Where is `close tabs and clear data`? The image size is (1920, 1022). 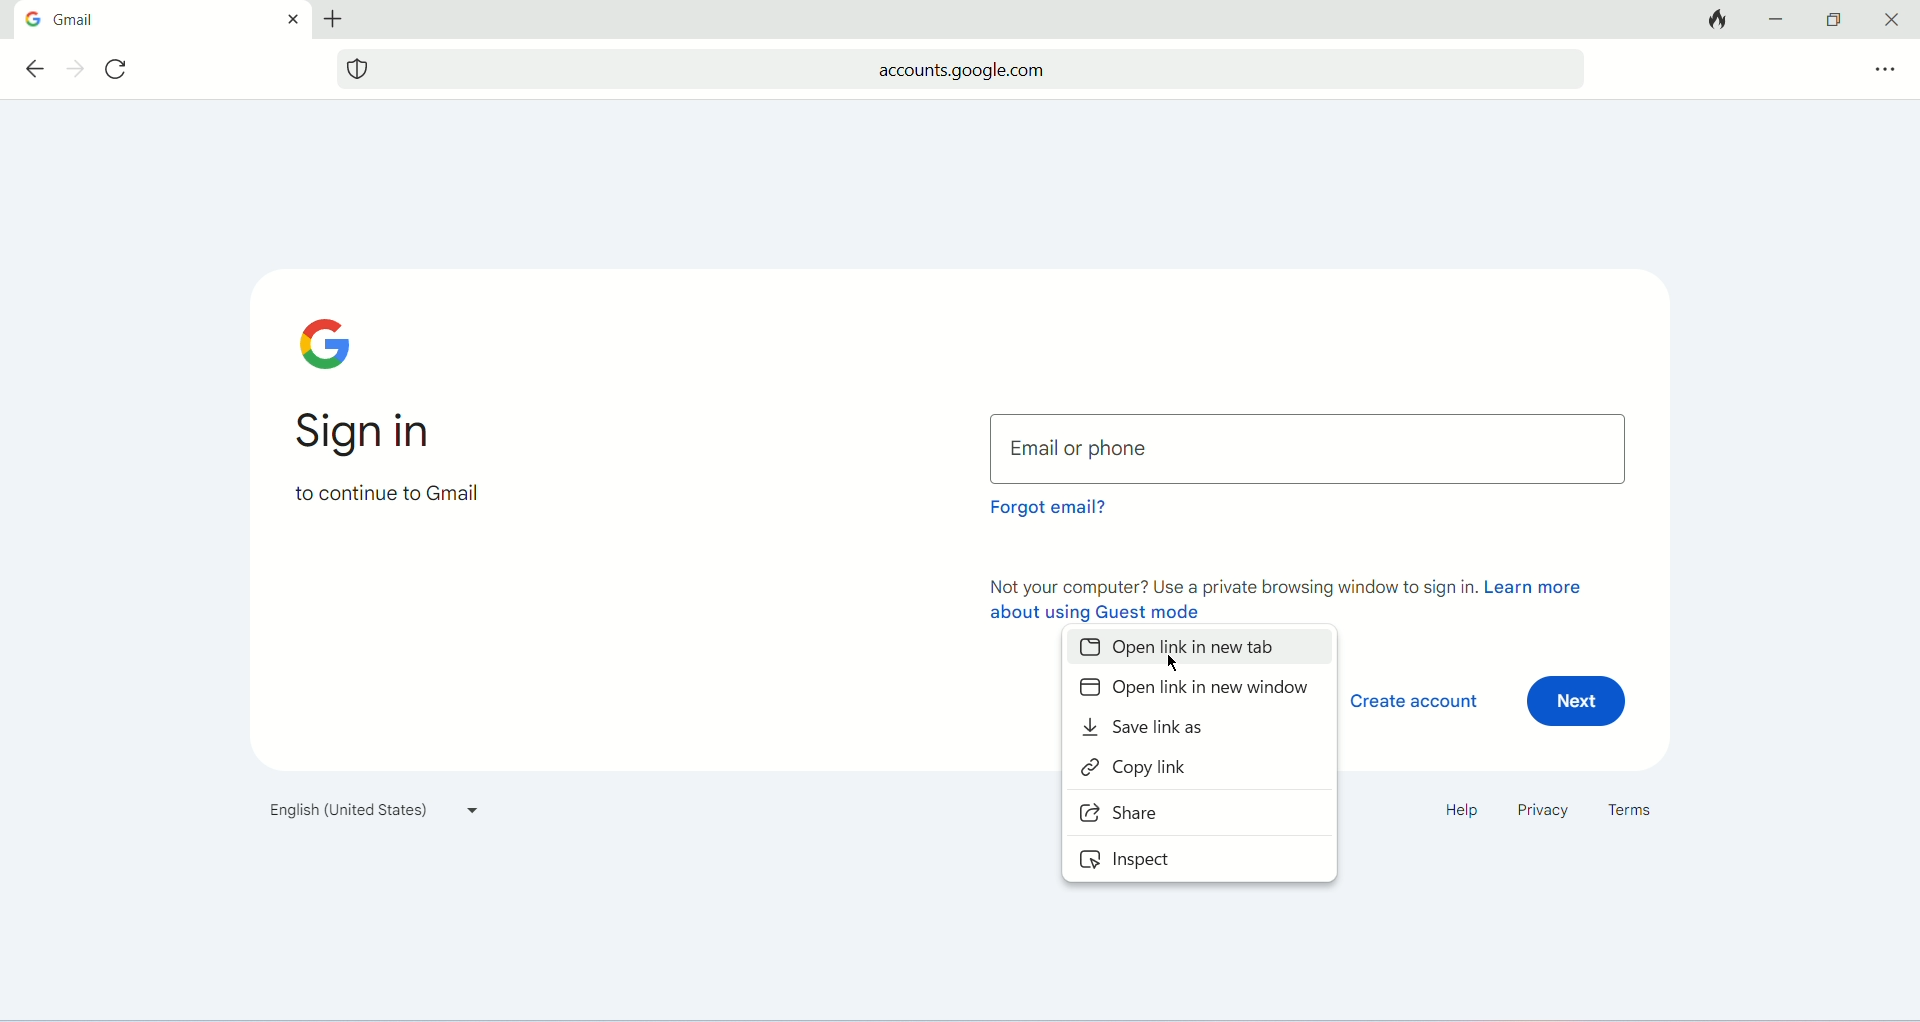
close tabs and clear data is located at coordinates (1714, 21).